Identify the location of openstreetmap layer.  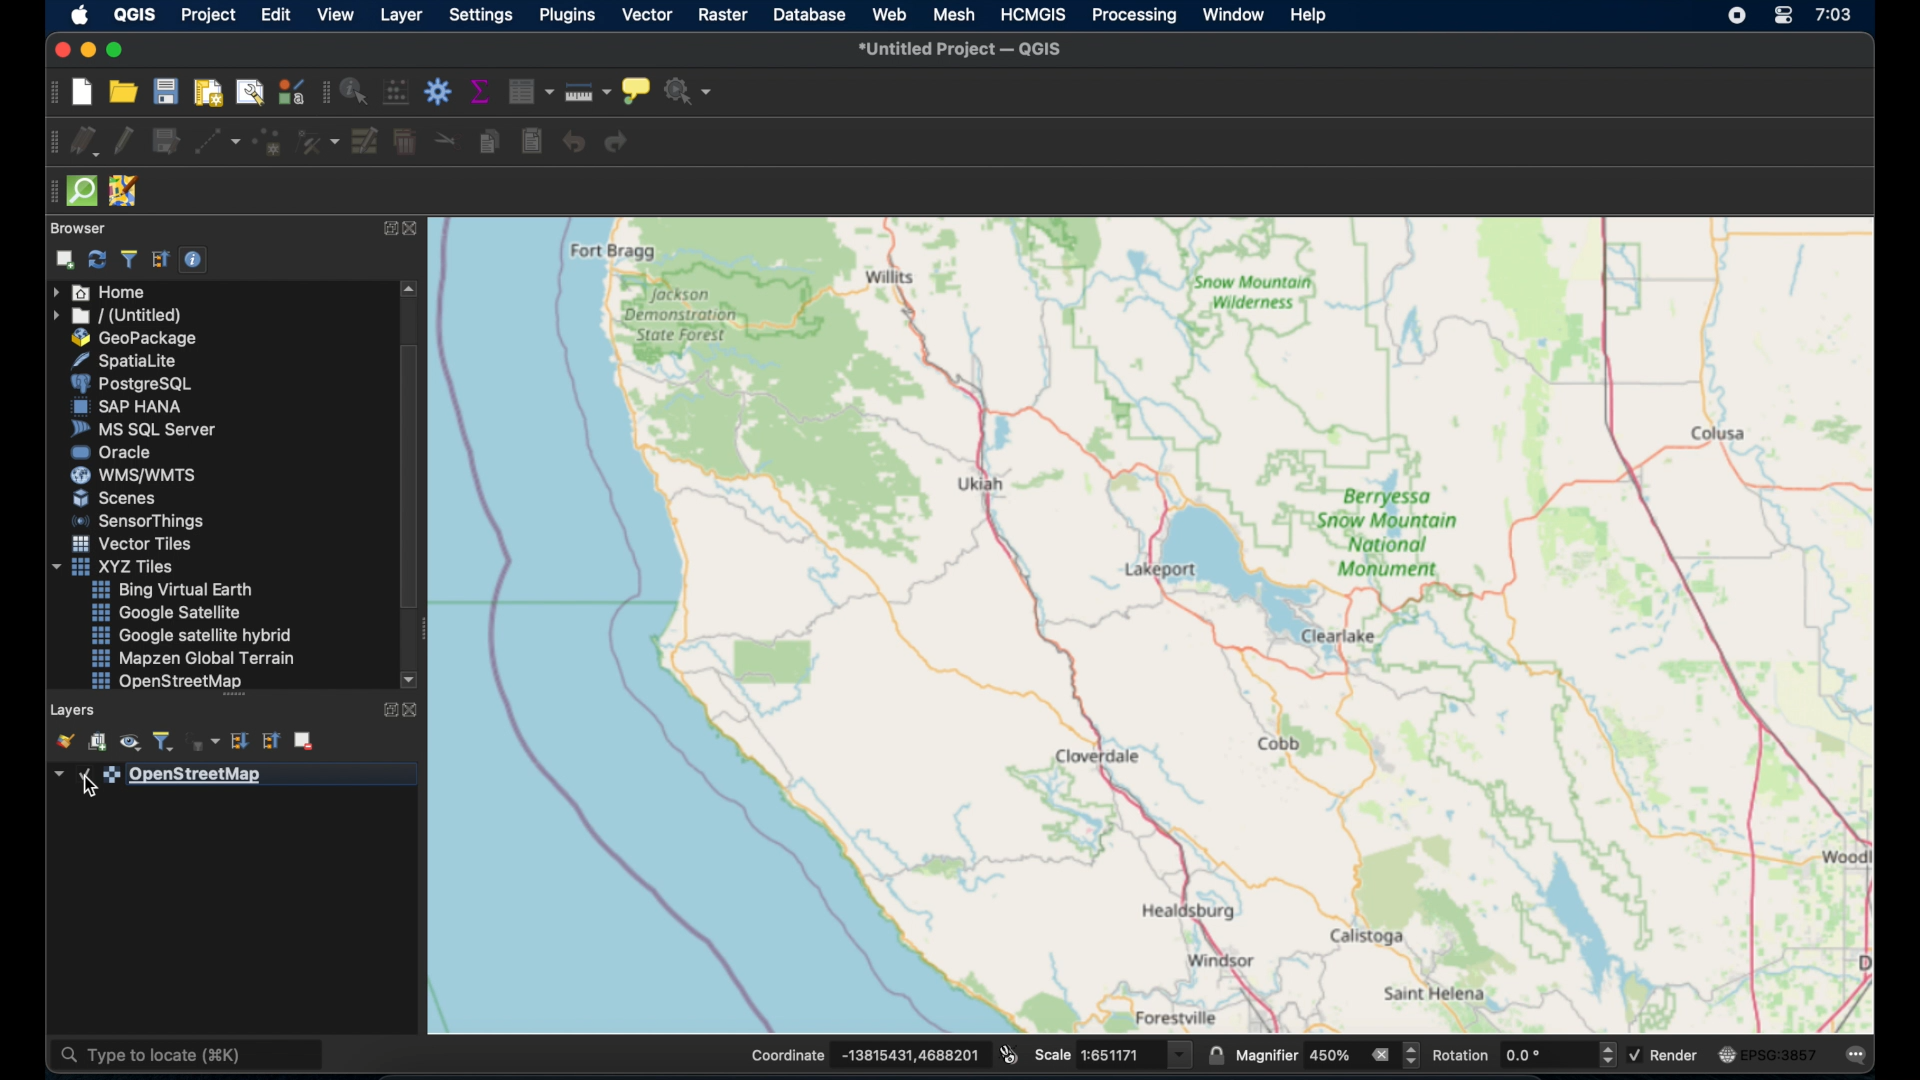
(233, 779).